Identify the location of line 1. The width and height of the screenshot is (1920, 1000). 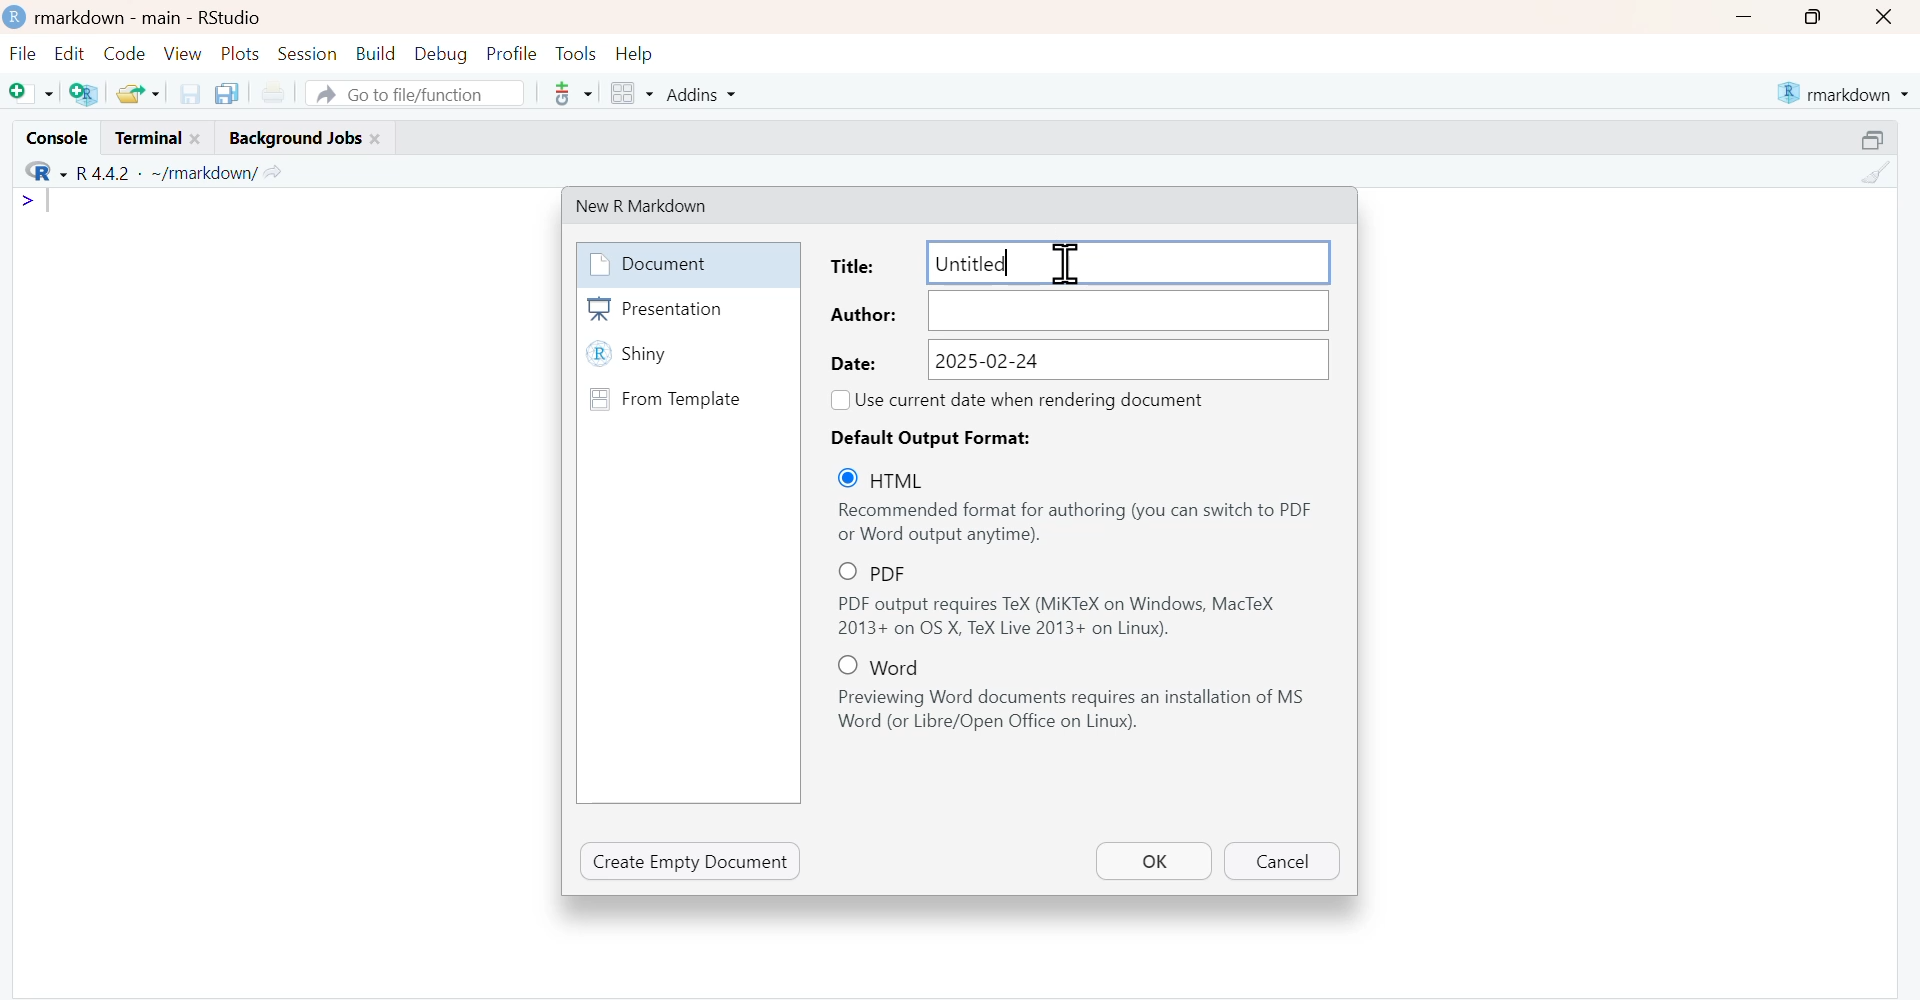
(39, 201).